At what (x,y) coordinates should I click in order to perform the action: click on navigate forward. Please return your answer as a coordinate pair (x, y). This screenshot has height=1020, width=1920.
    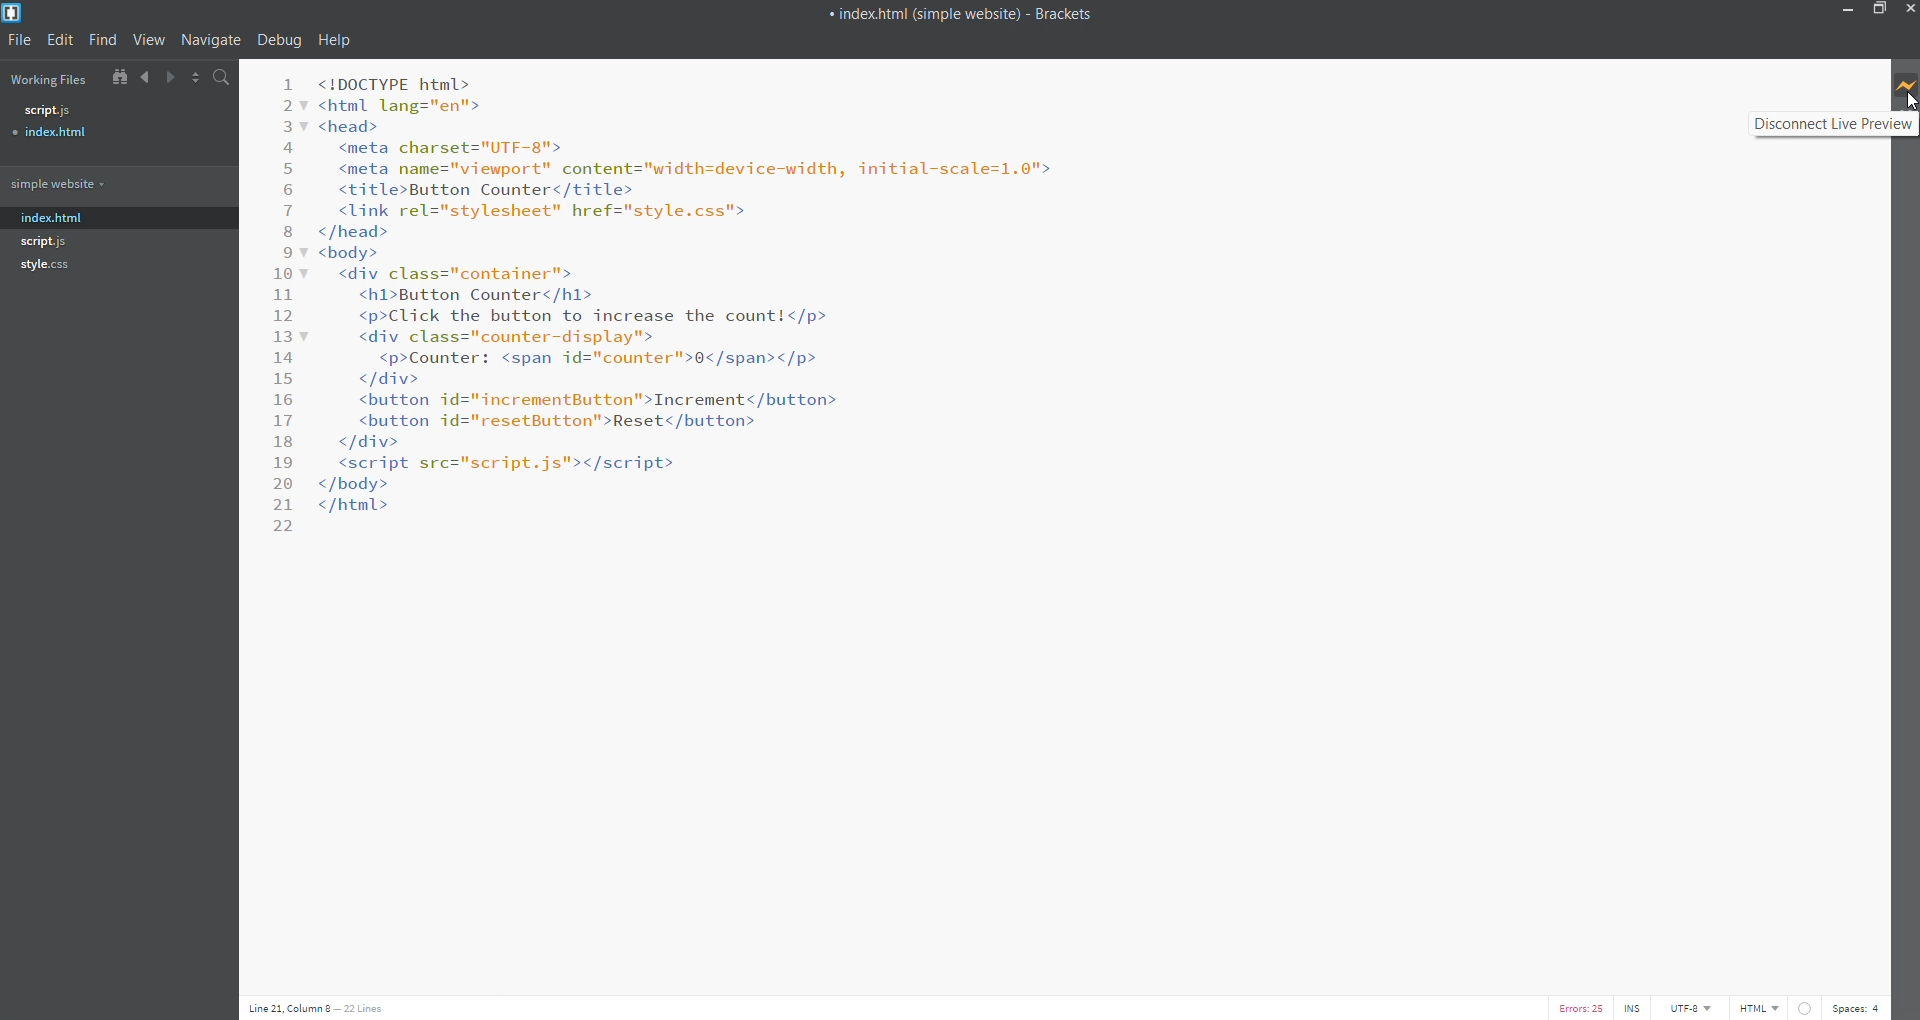
    Looking at the image, I should click on (167, 77).